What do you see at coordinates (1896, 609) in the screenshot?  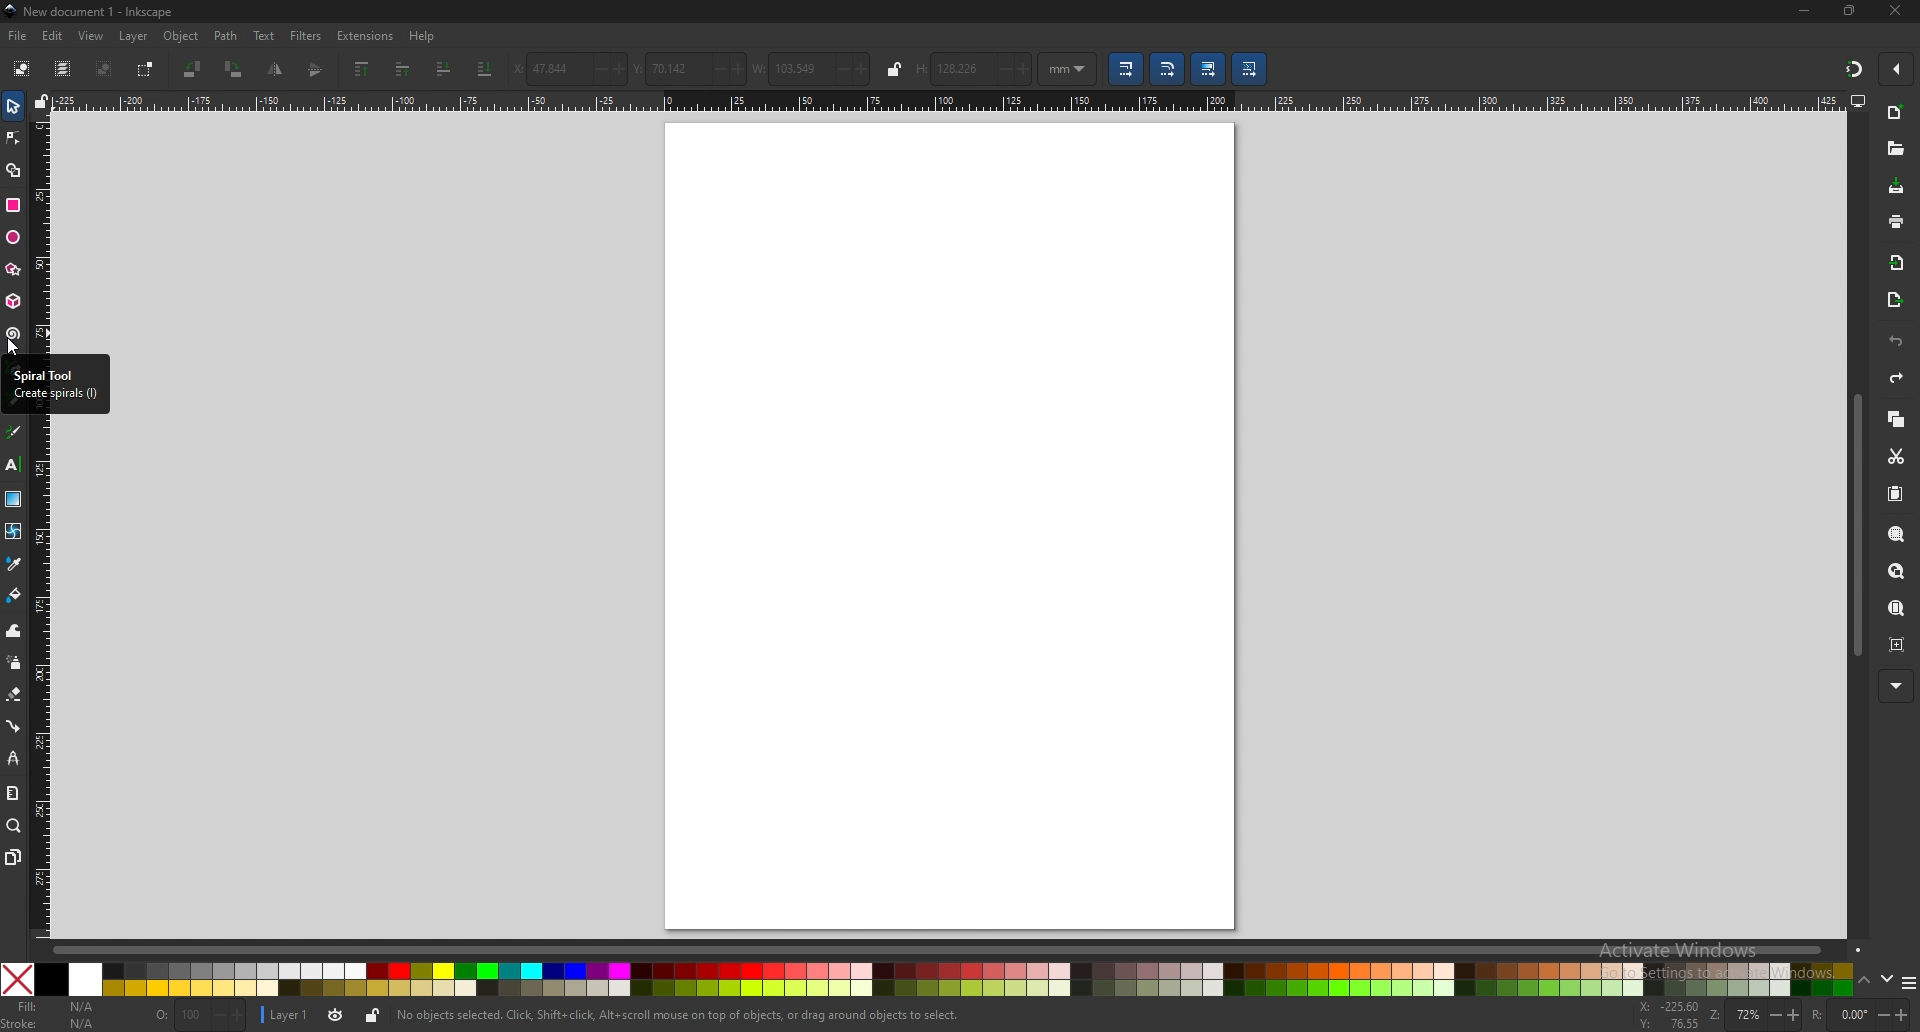 I see `zoom page` at bounding box center [1896, 609].